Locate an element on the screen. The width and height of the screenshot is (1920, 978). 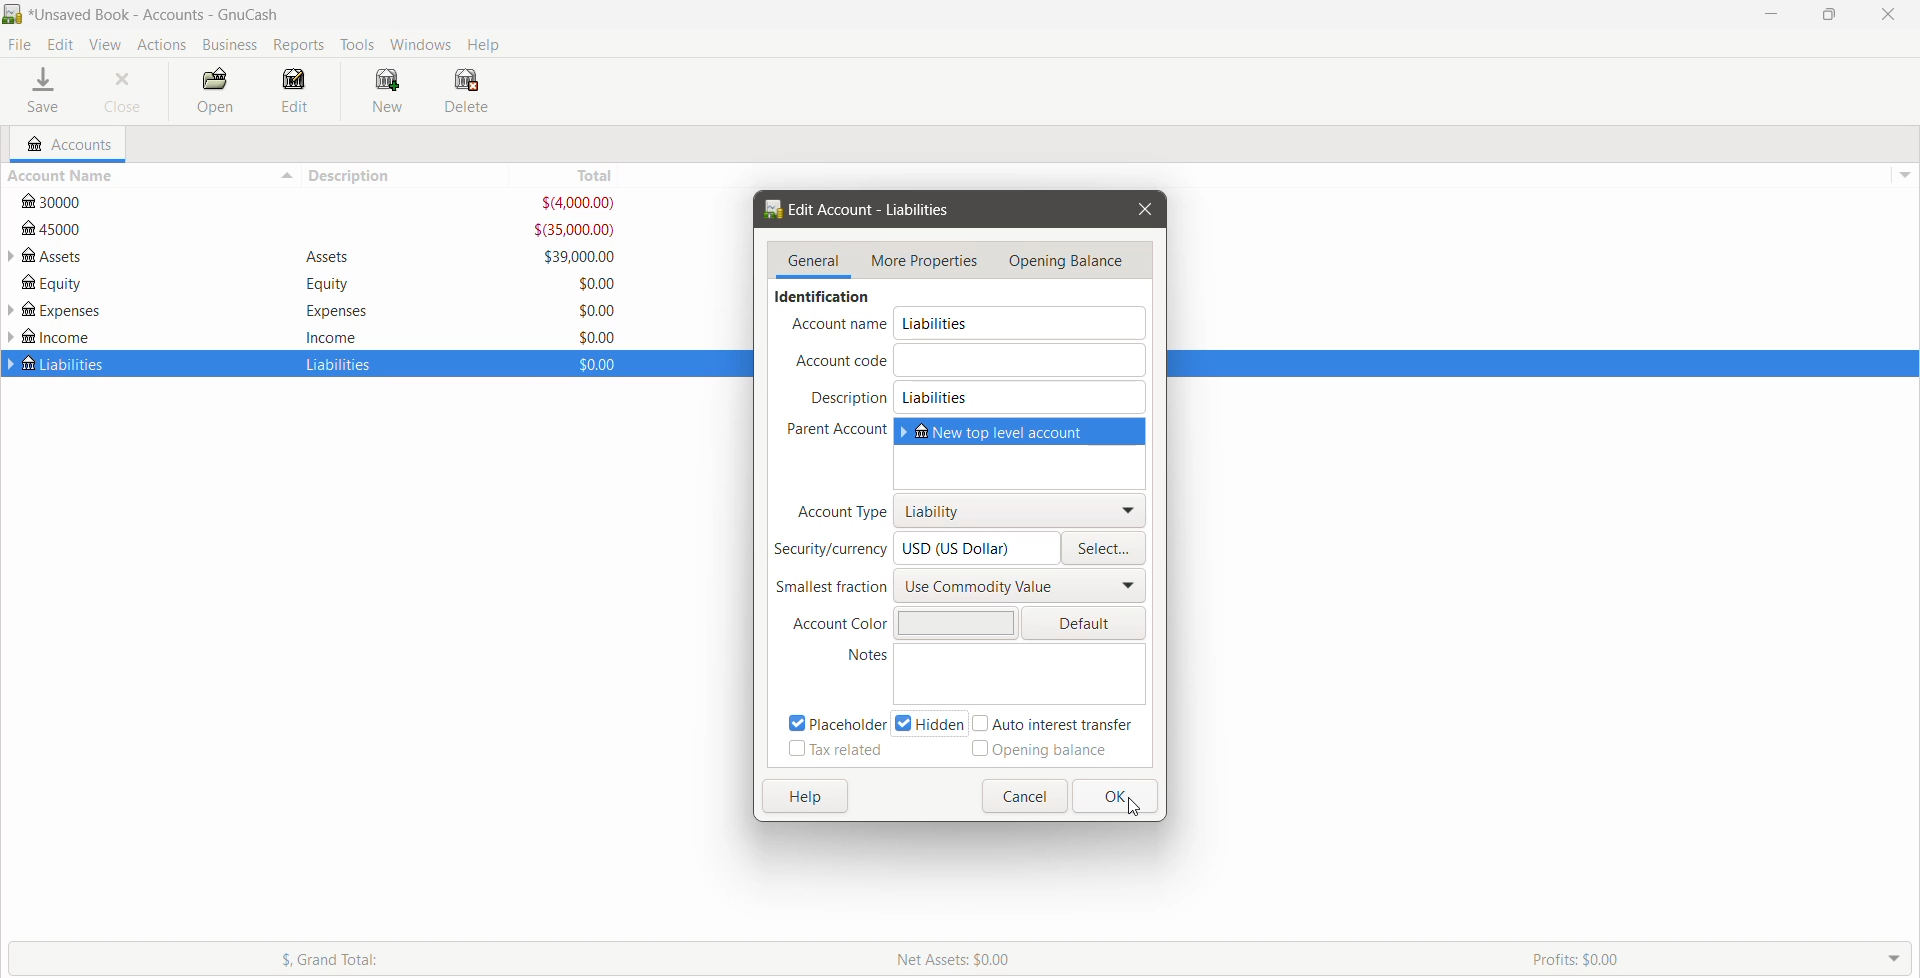
Edit Account - Liabilities is located at coordinates (865, 210).